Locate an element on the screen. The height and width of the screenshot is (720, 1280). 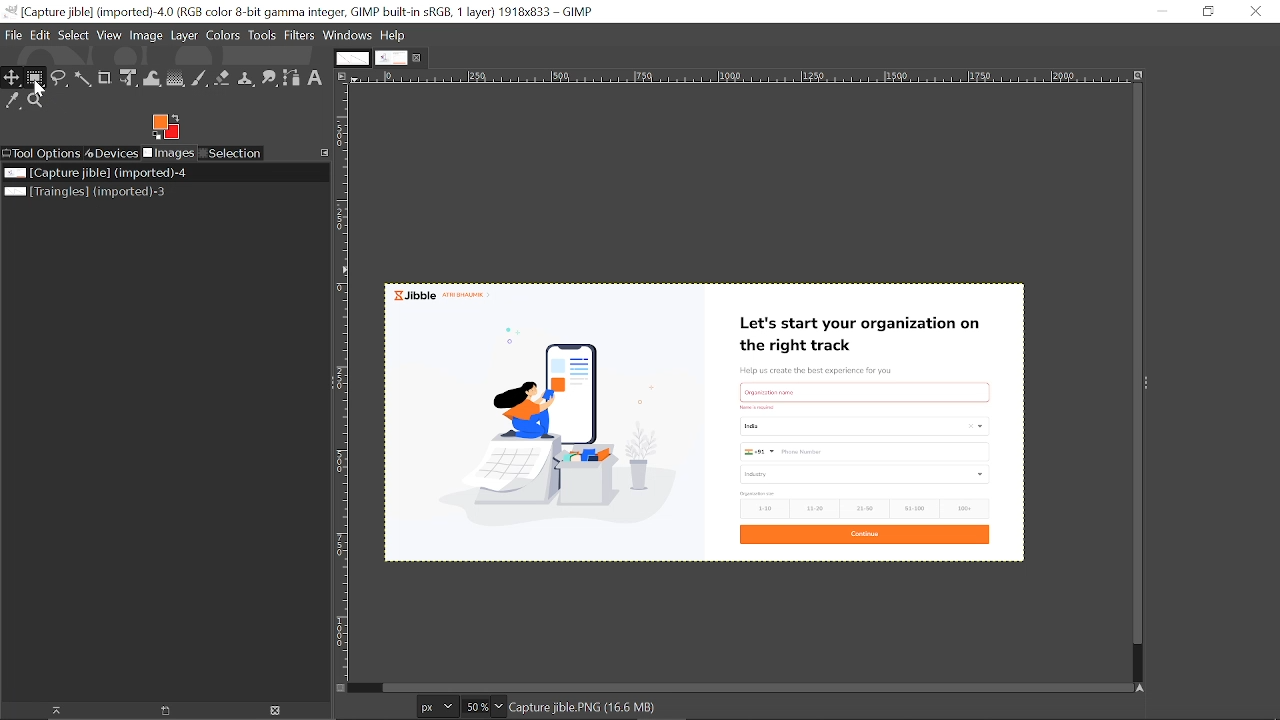
Configure this tab is located at coordinates (324, 153).